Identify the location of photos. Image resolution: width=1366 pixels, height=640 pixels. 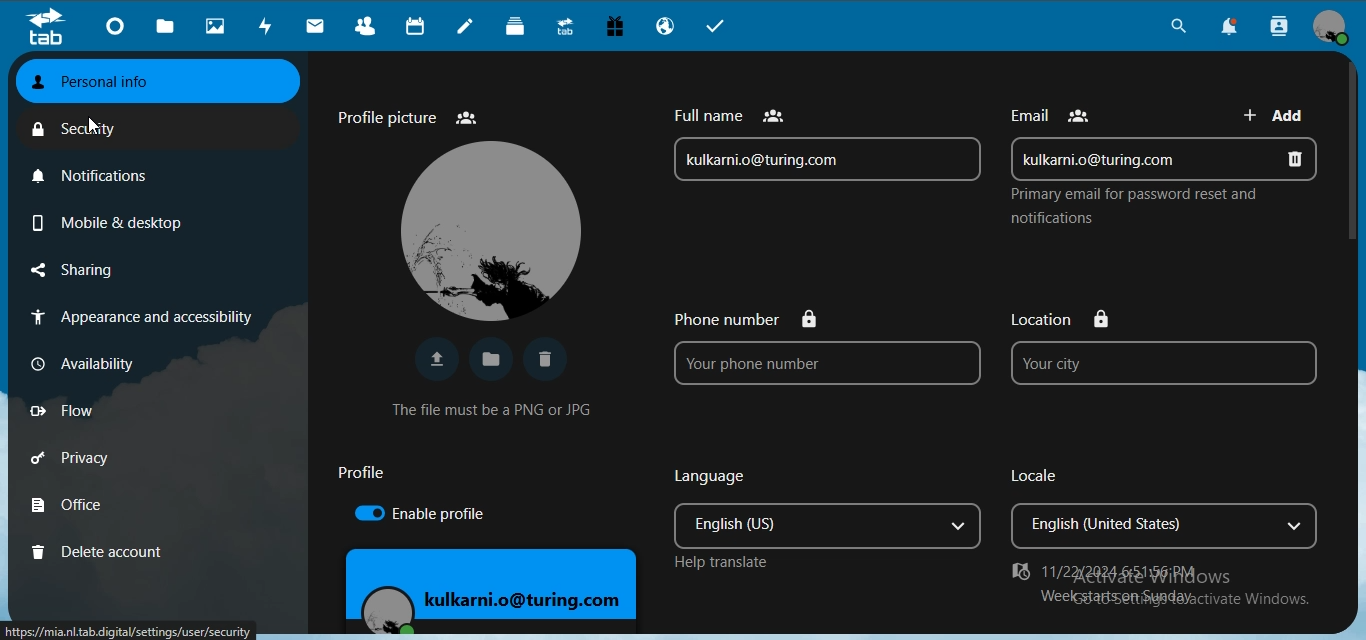
(218, 27).